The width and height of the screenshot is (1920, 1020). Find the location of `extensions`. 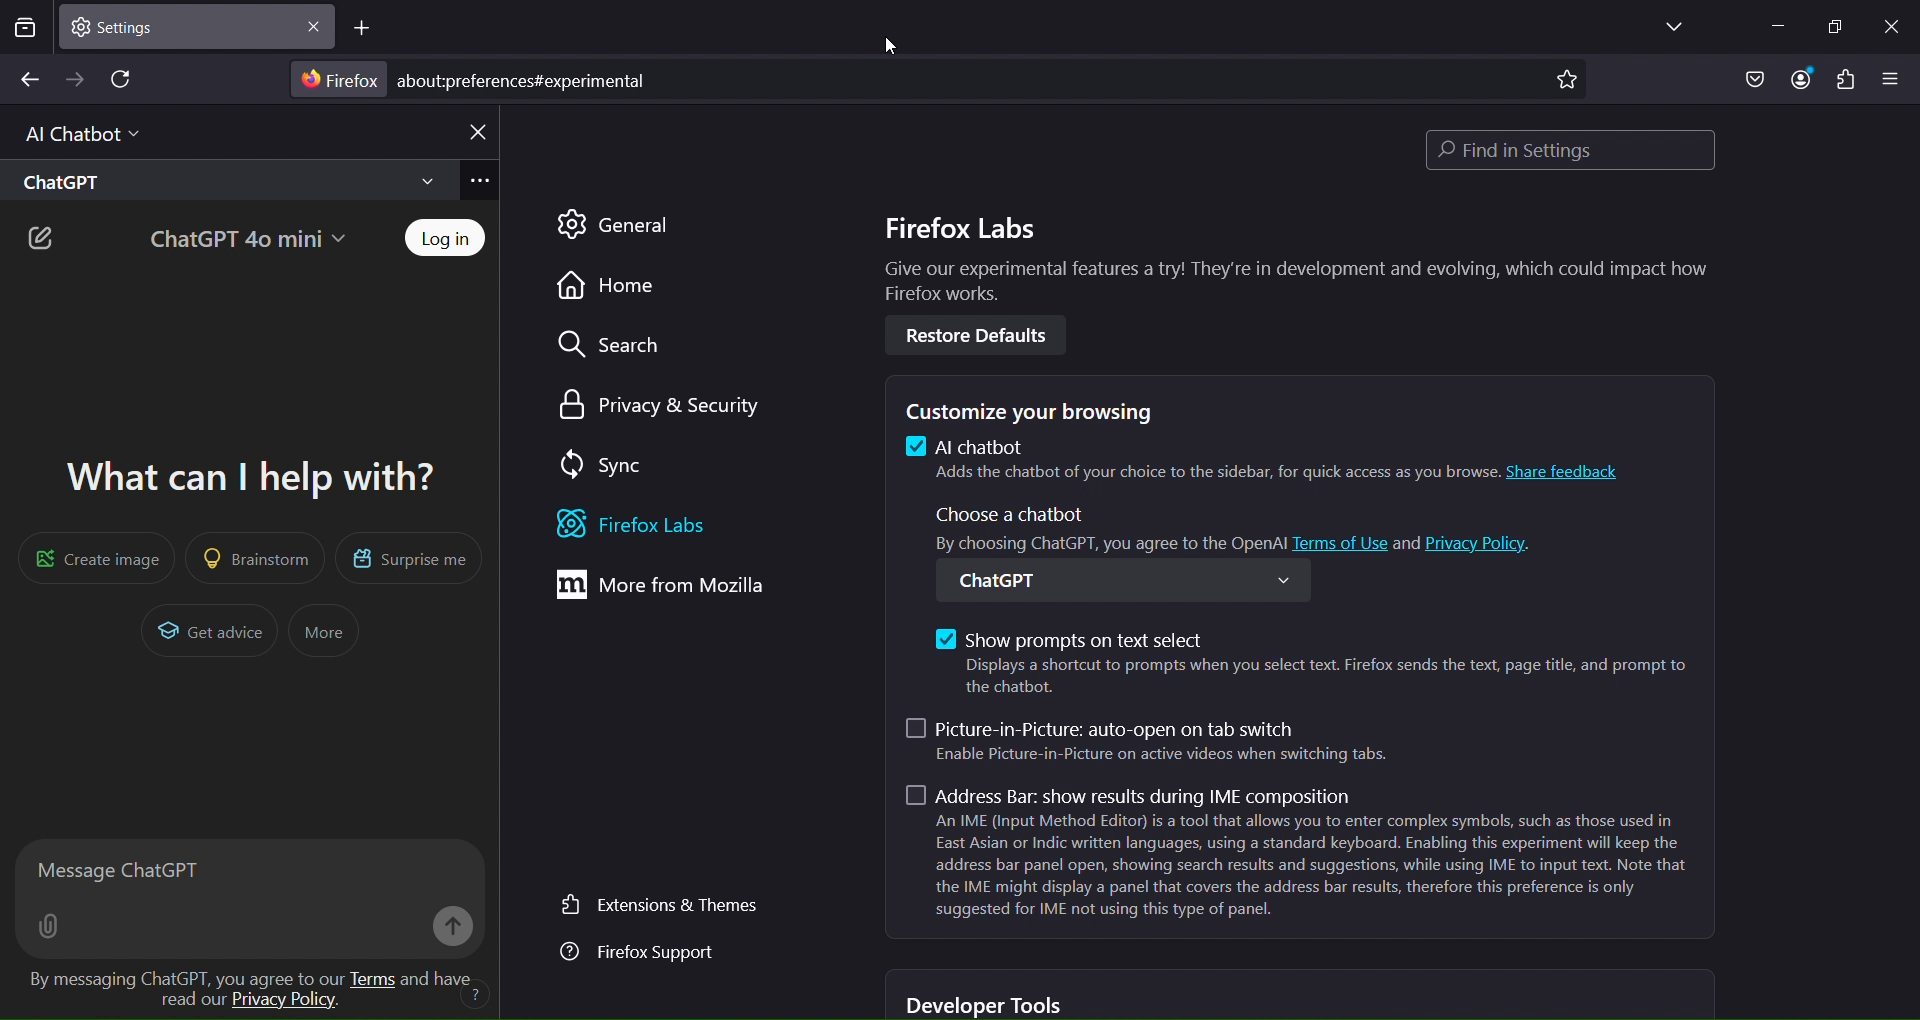

extensions is located at coordinates (1845, 82).